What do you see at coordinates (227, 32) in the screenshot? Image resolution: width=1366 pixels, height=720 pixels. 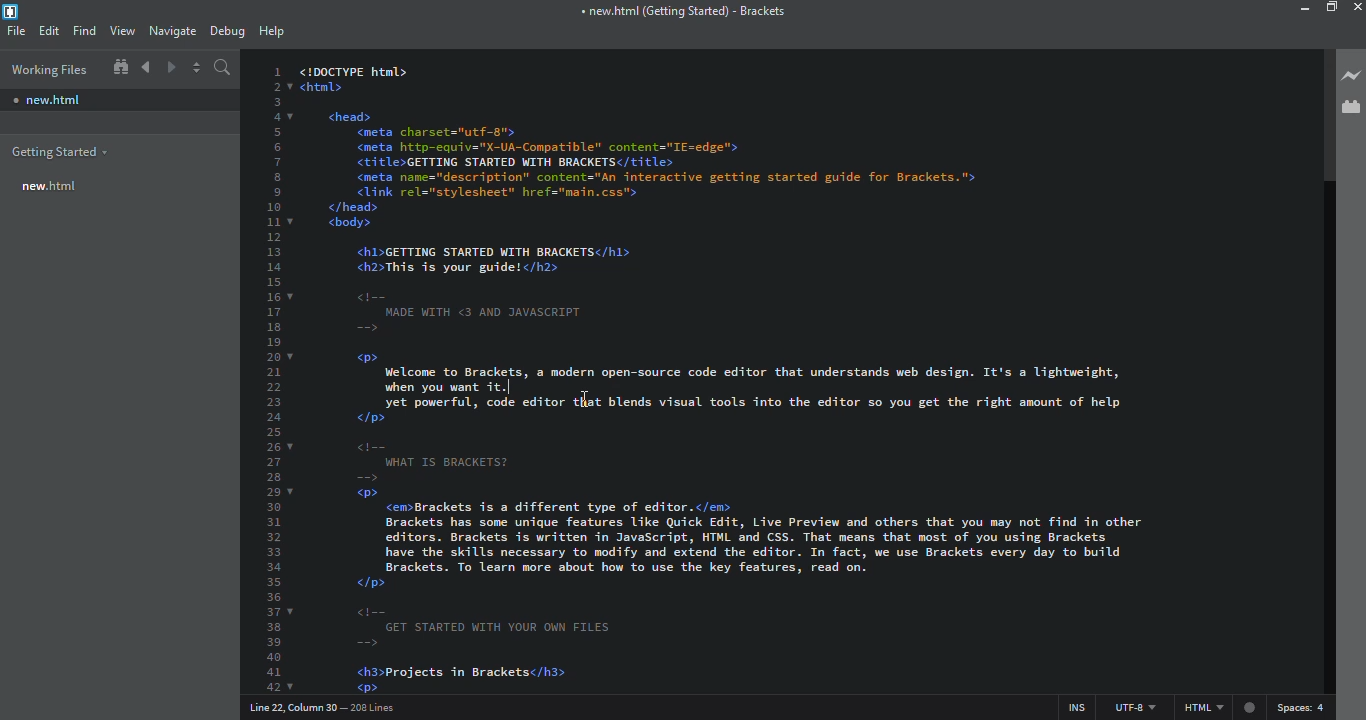 I see `debug` at bounding box center [227, 32].